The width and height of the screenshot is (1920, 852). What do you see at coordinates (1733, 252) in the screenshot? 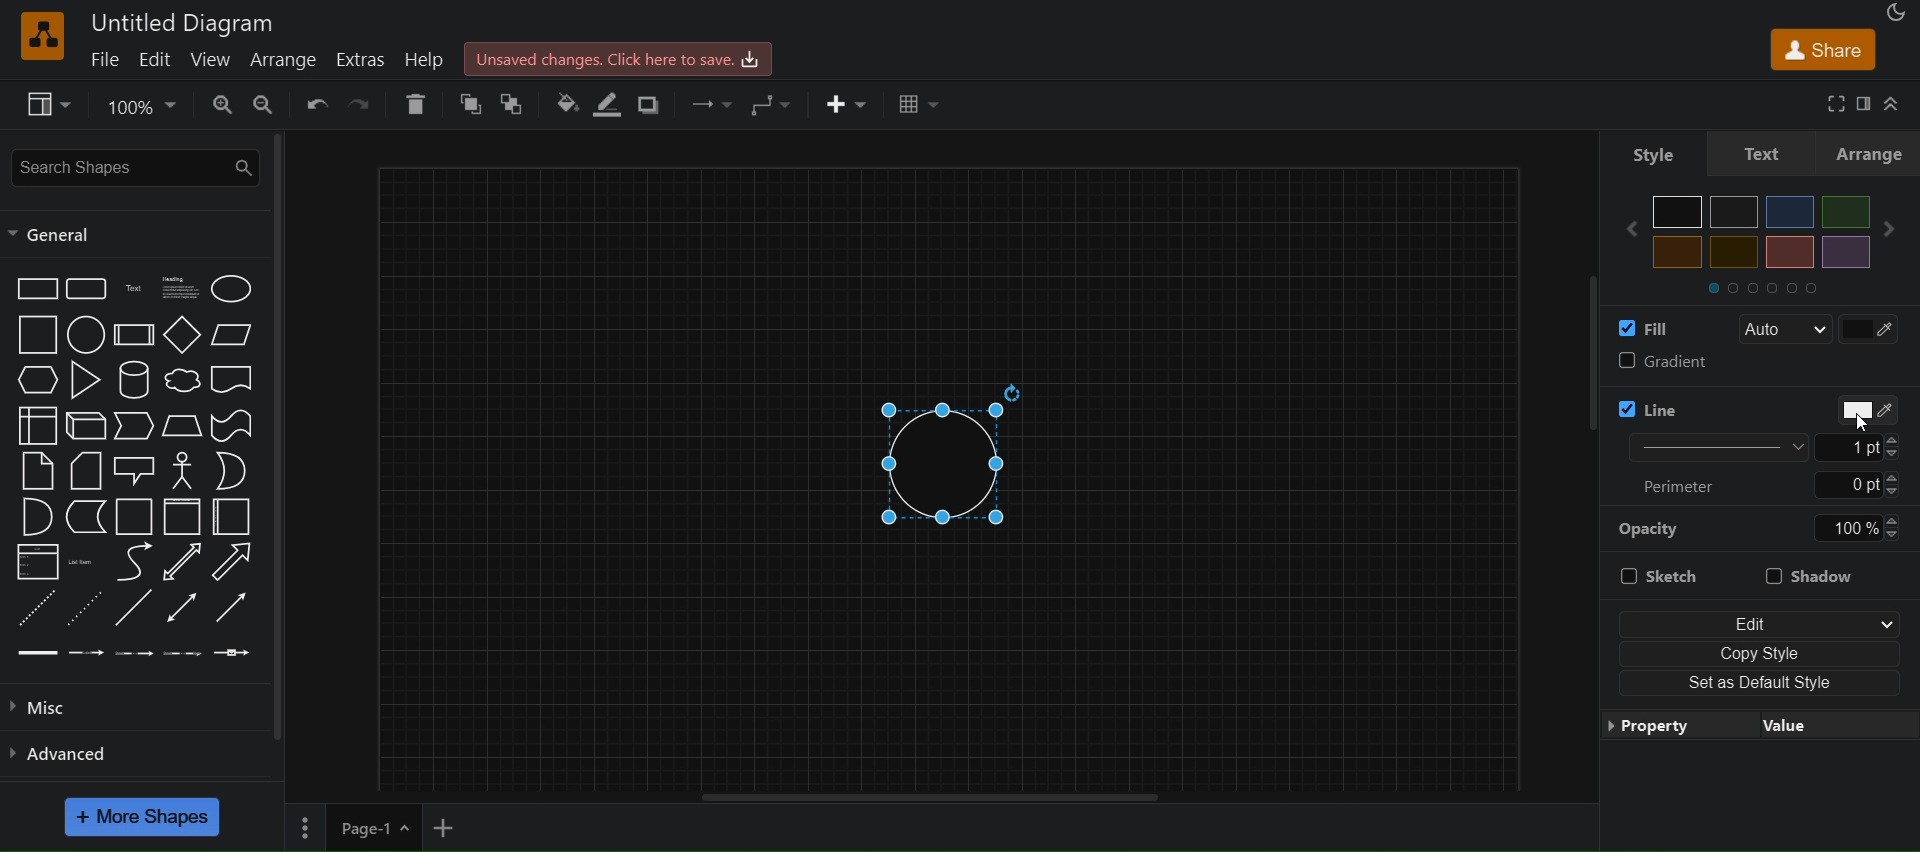
I see `light yellow color` at bounding box center [1733, 252].